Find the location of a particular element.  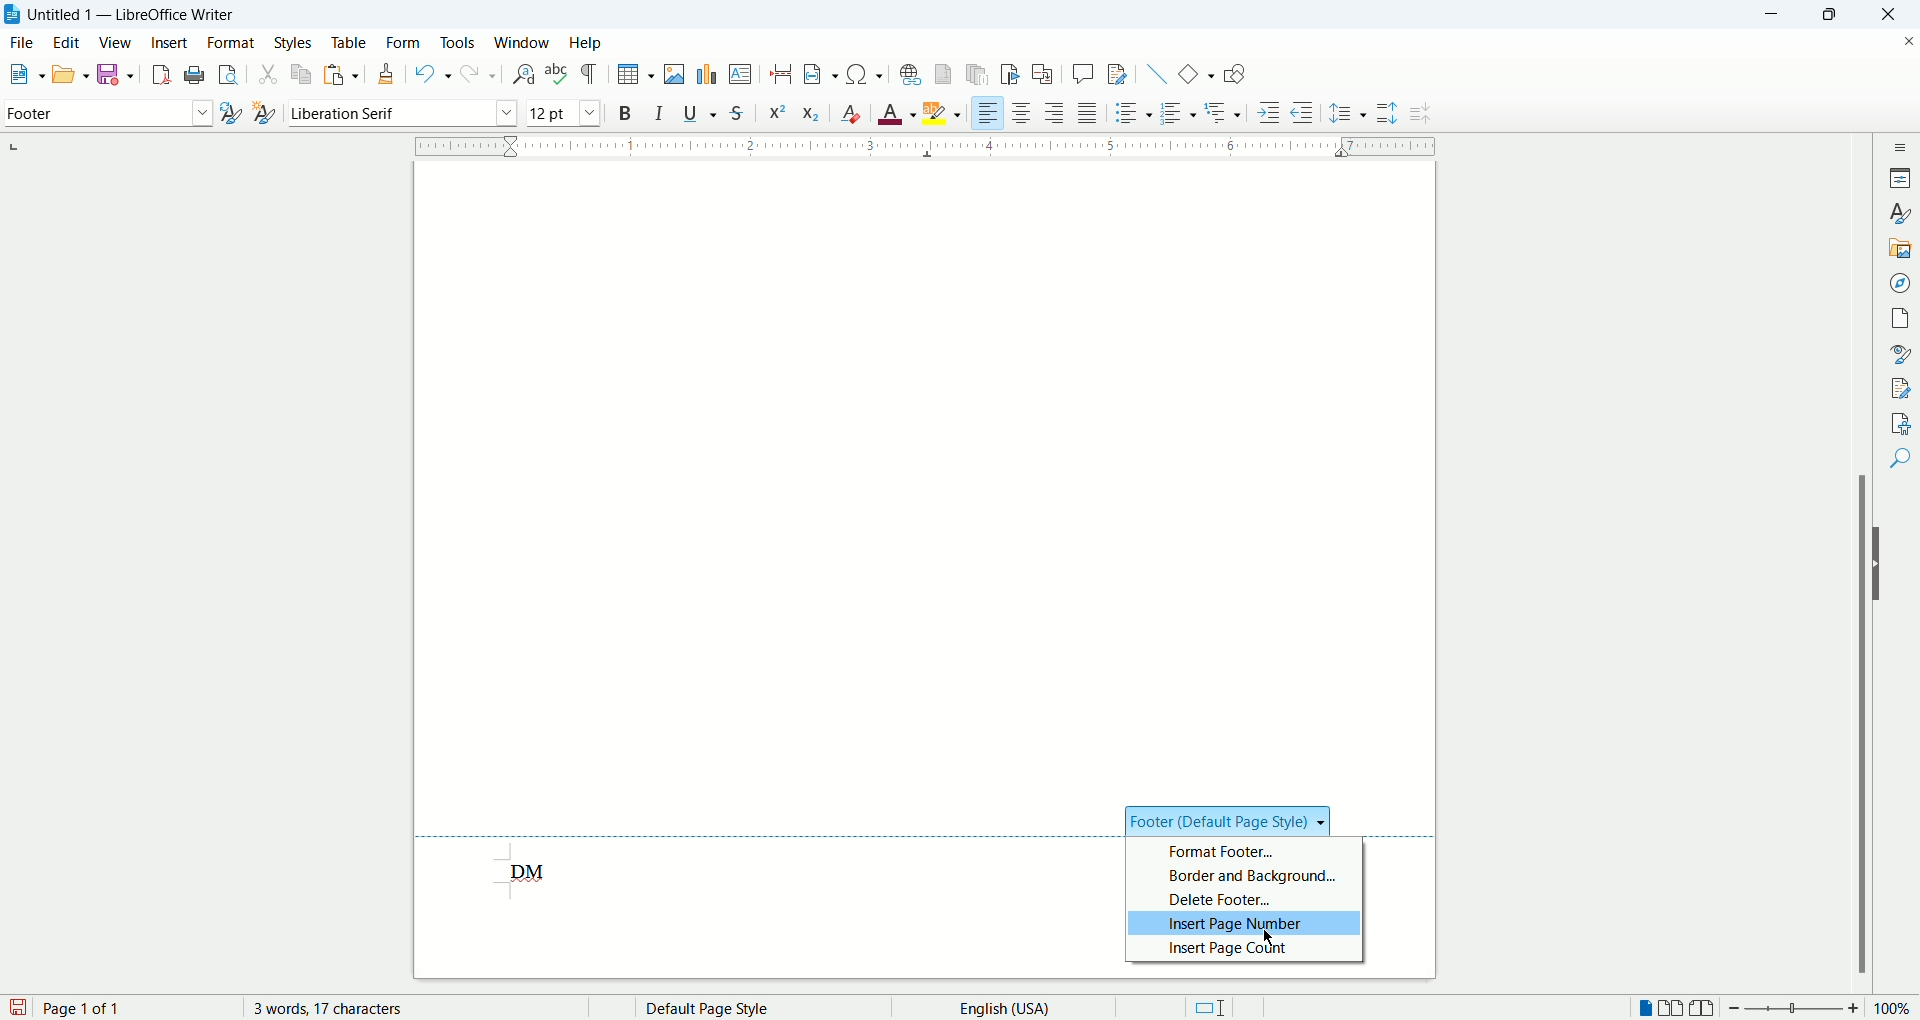

minimize is located at coordinates (1778, 13).